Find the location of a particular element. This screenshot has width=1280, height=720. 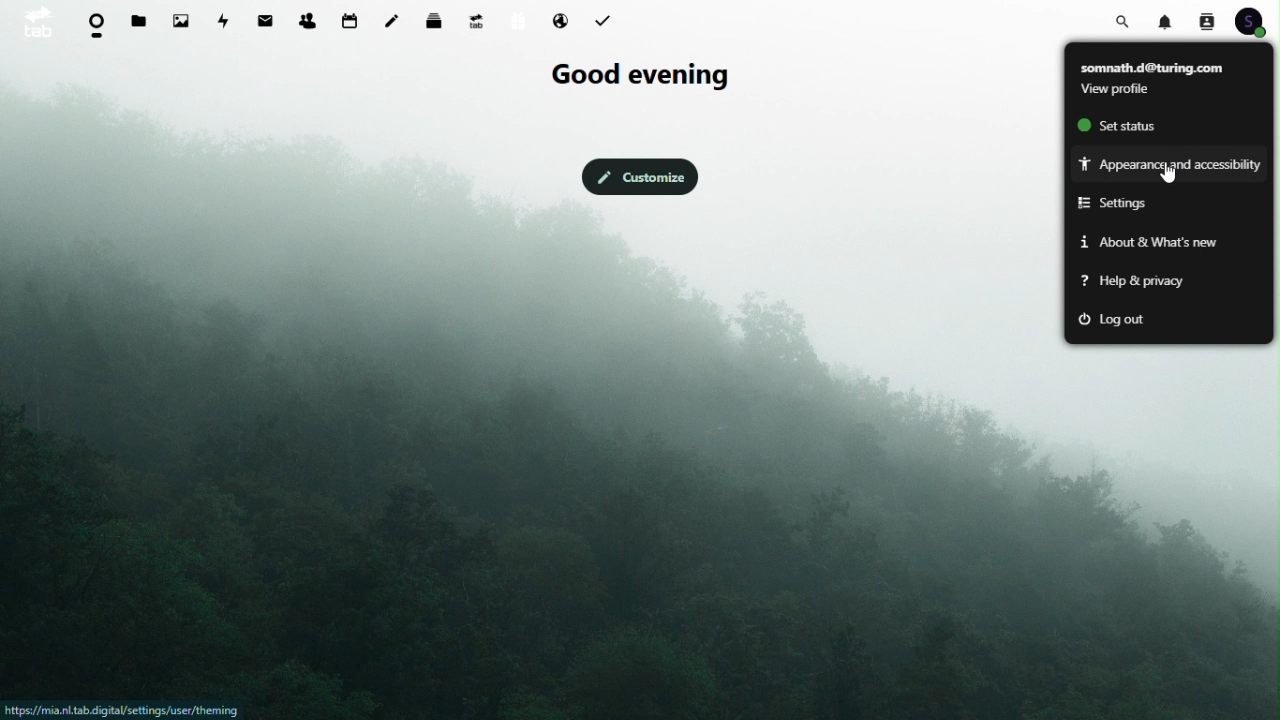

dashboard is located at coordinates (94, 25).